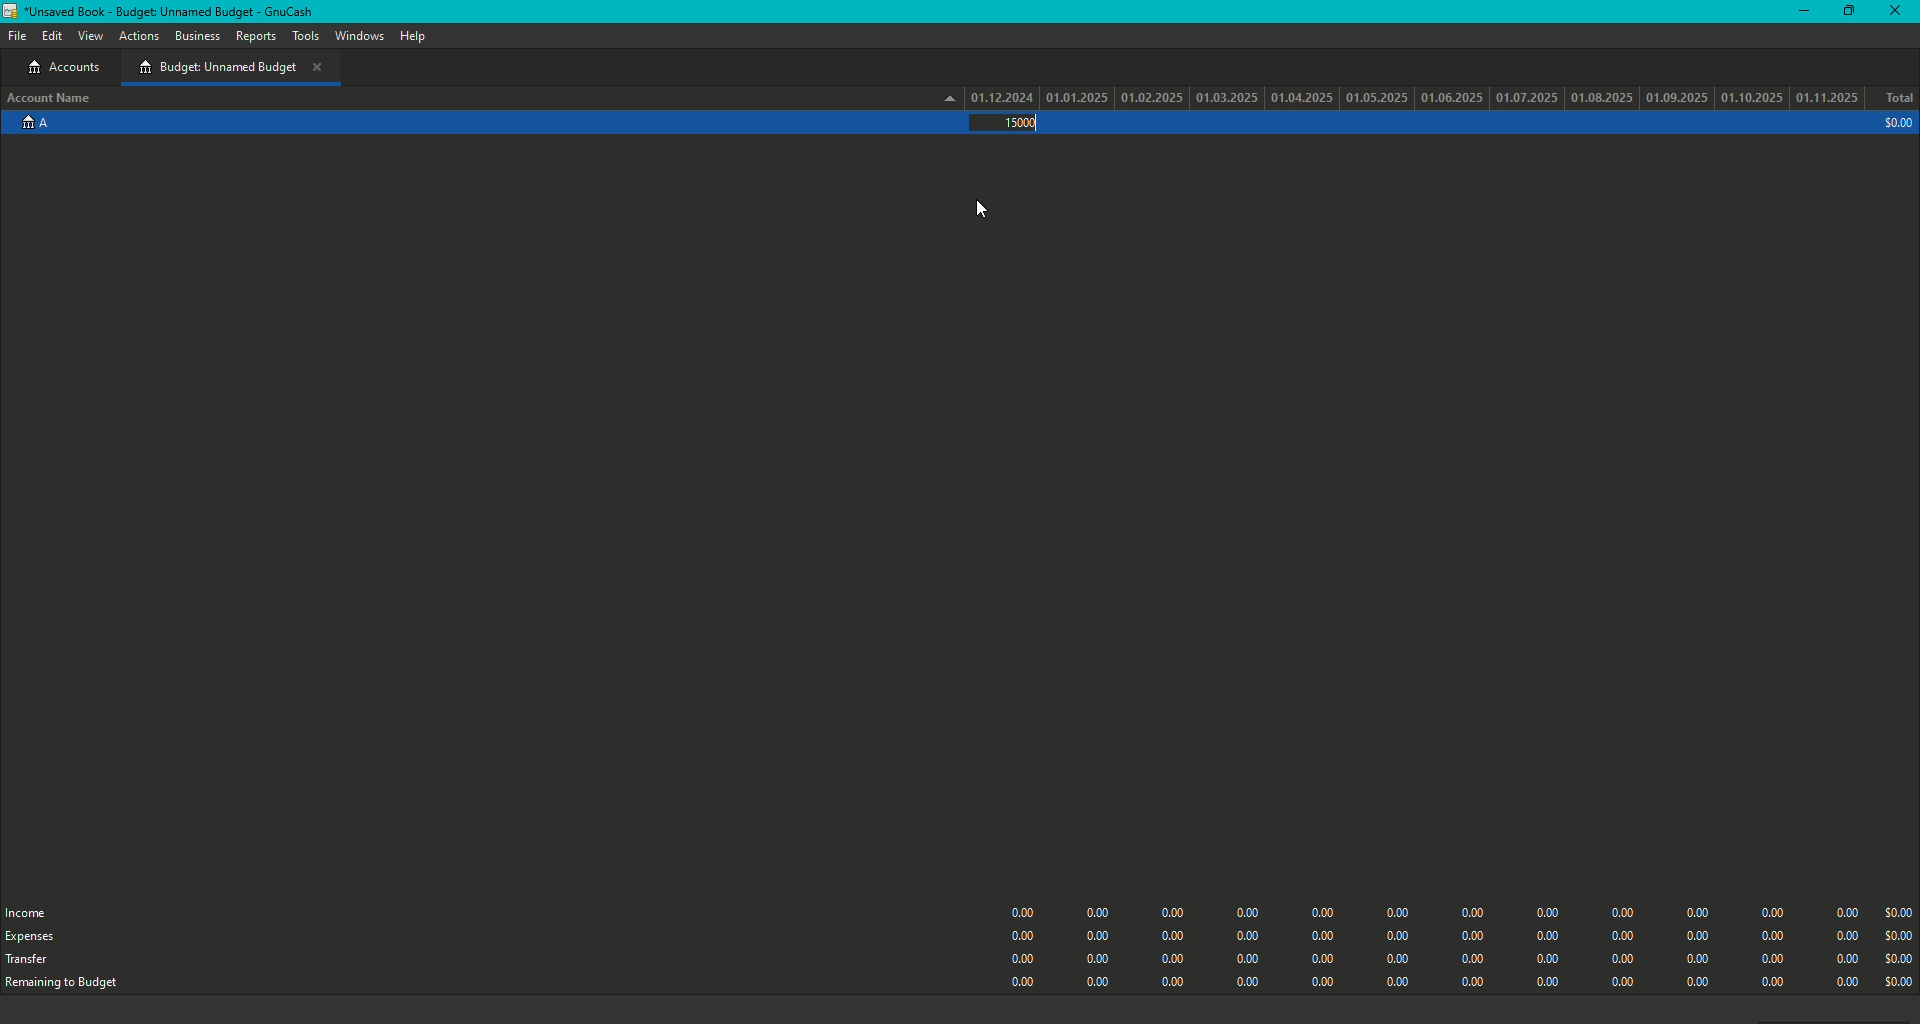 Image resolution: width=1920 pixels, height=1024 pixels. What do you see at coordinates (1455, 942) in the screenshot?
I see `$0` at bounding box center [1455, 942].